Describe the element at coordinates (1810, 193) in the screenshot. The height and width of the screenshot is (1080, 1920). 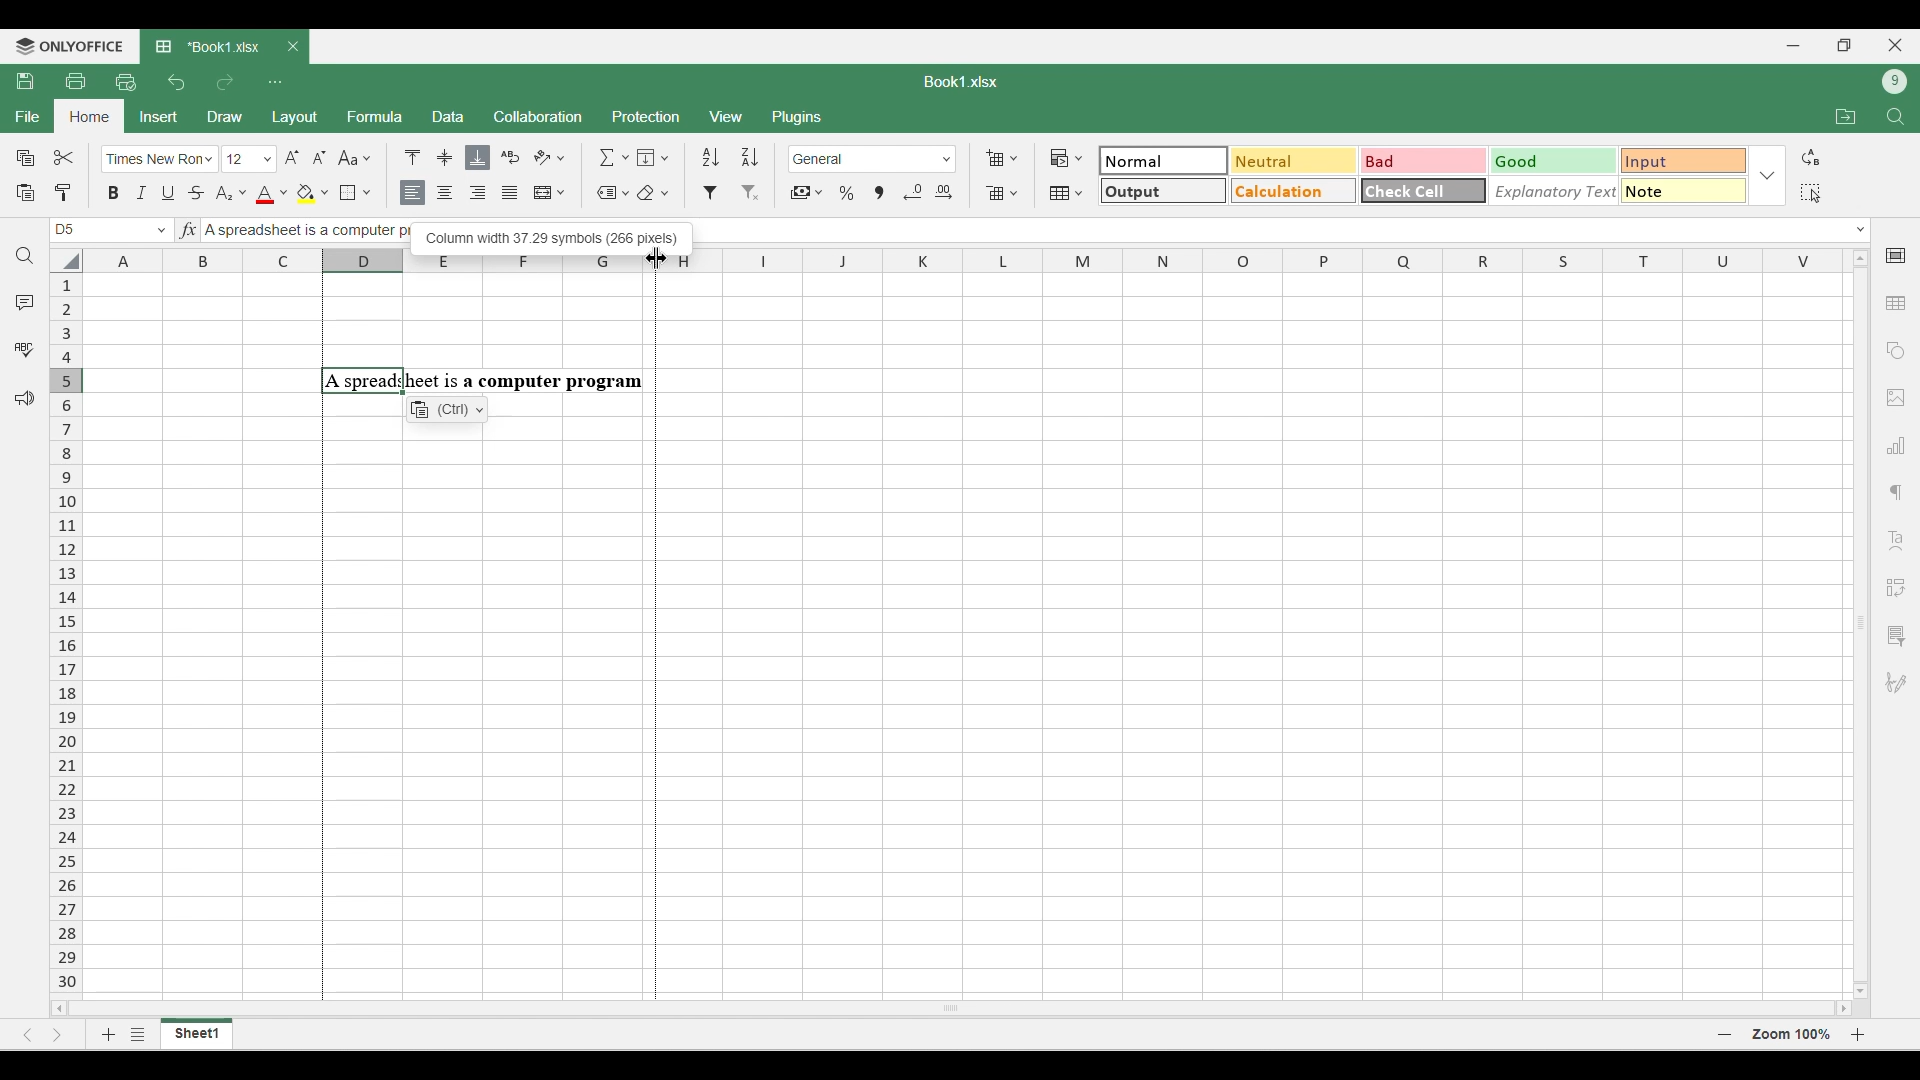
I see `Select all` at that location.